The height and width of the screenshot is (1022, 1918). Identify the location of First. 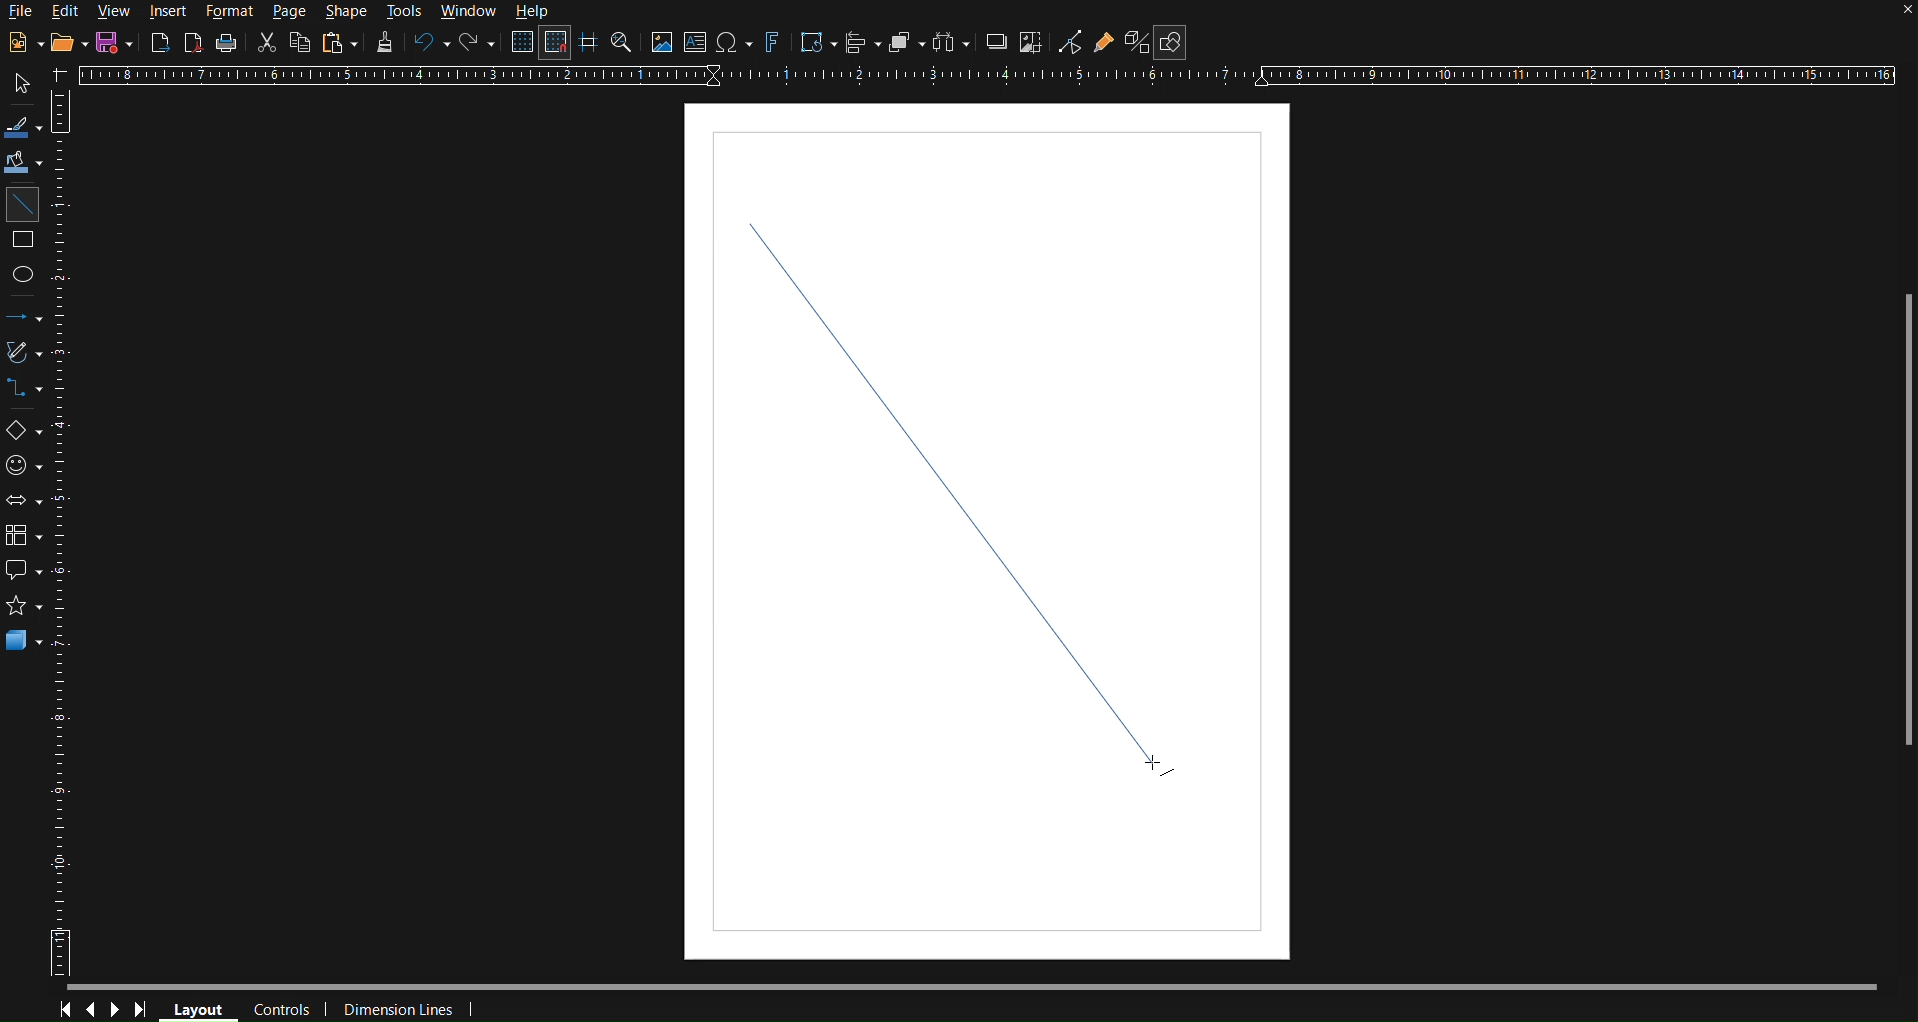
(64, 1009).